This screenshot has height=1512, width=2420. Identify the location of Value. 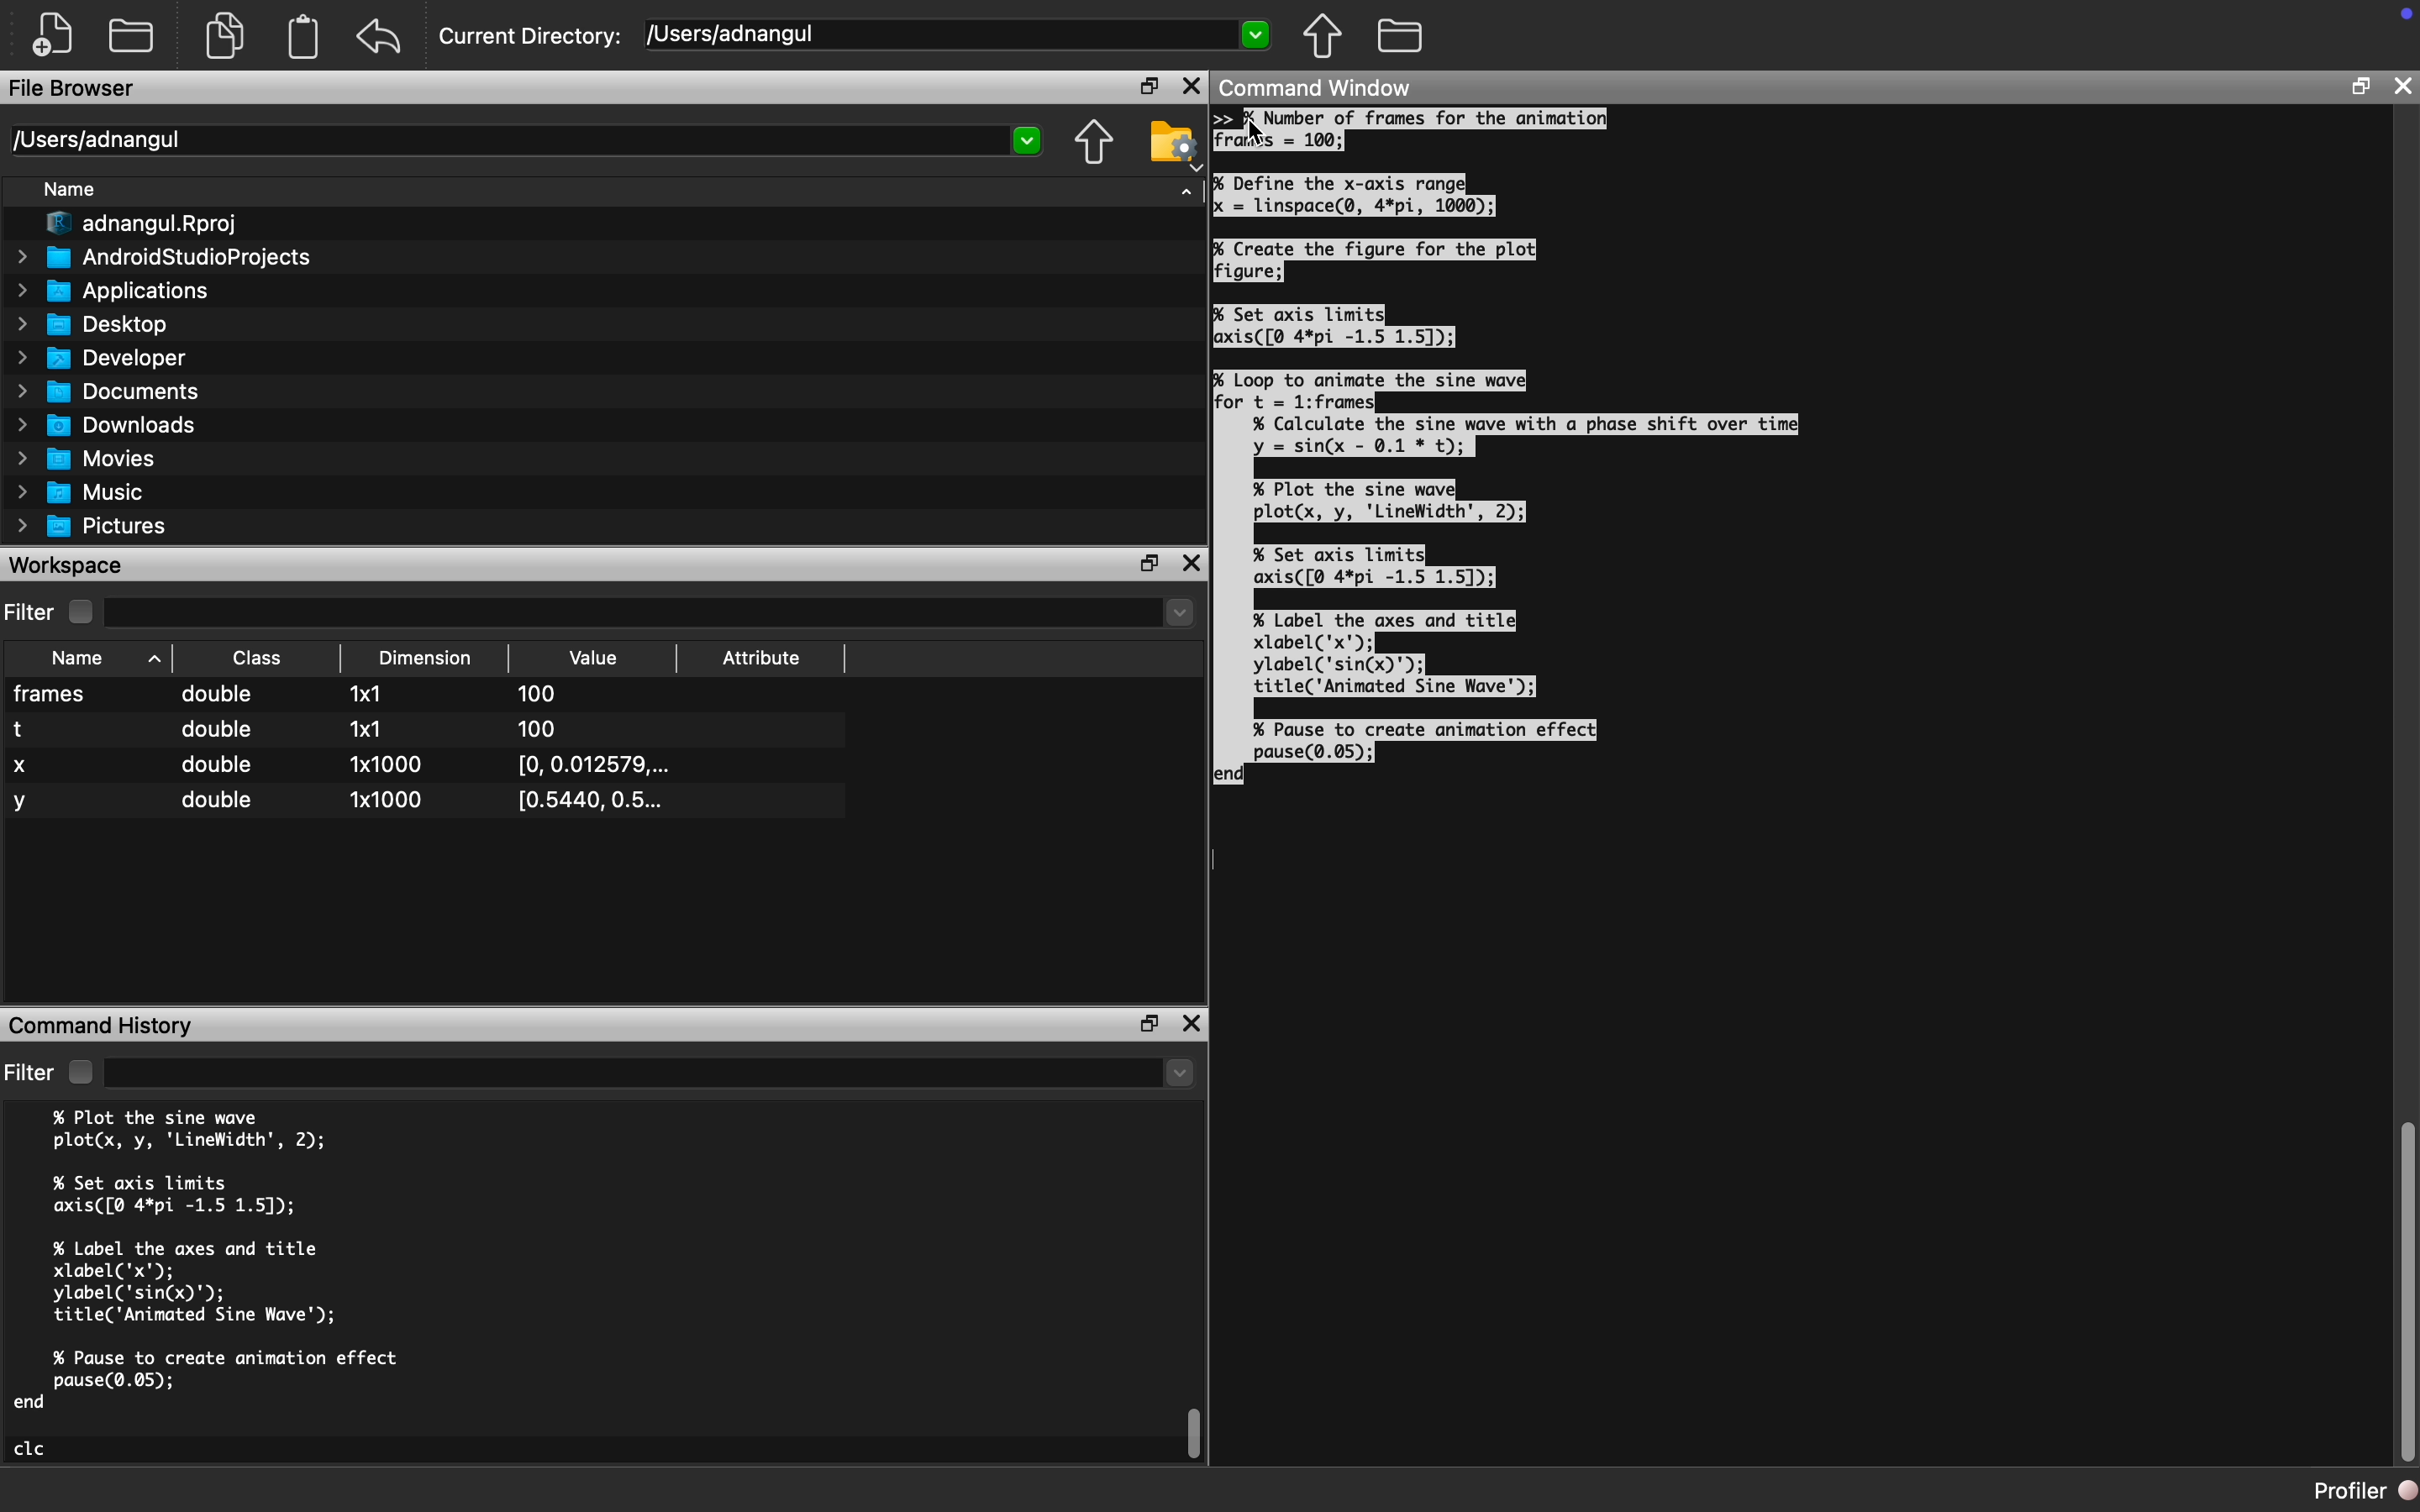
(593, 658).